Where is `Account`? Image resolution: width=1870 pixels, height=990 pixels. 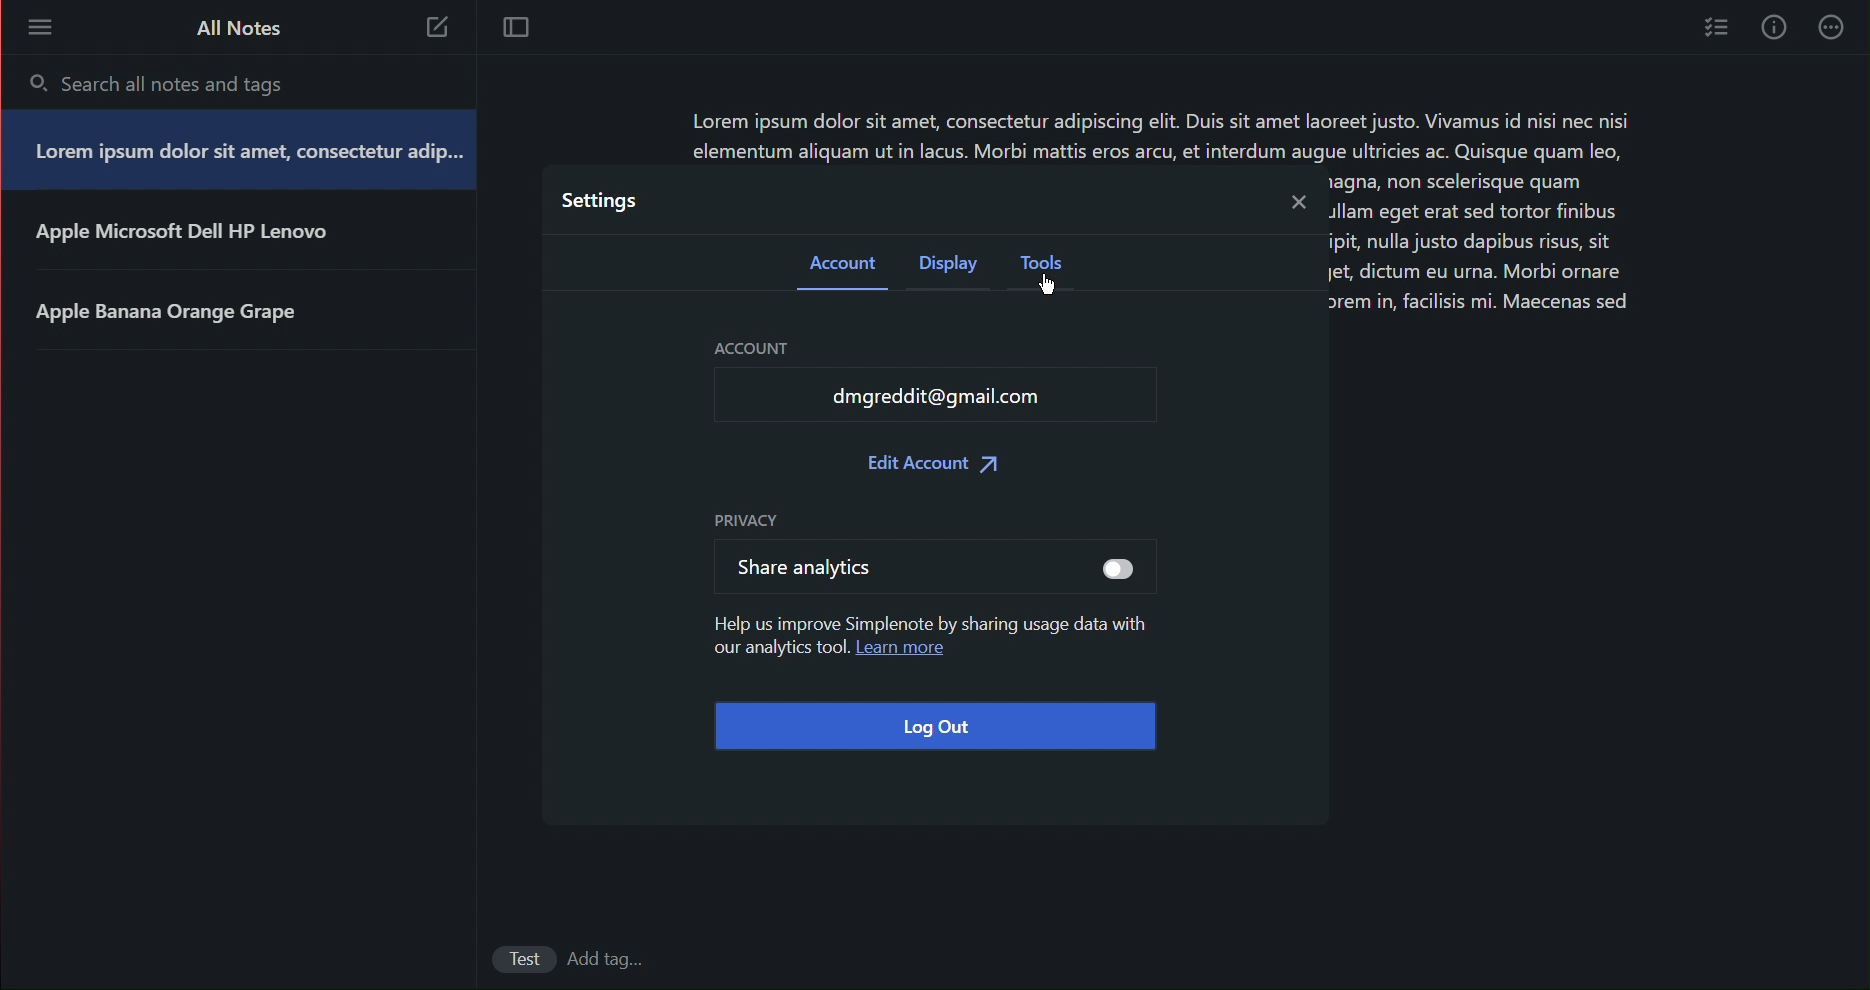
Account is located at coordinates (759, 347).